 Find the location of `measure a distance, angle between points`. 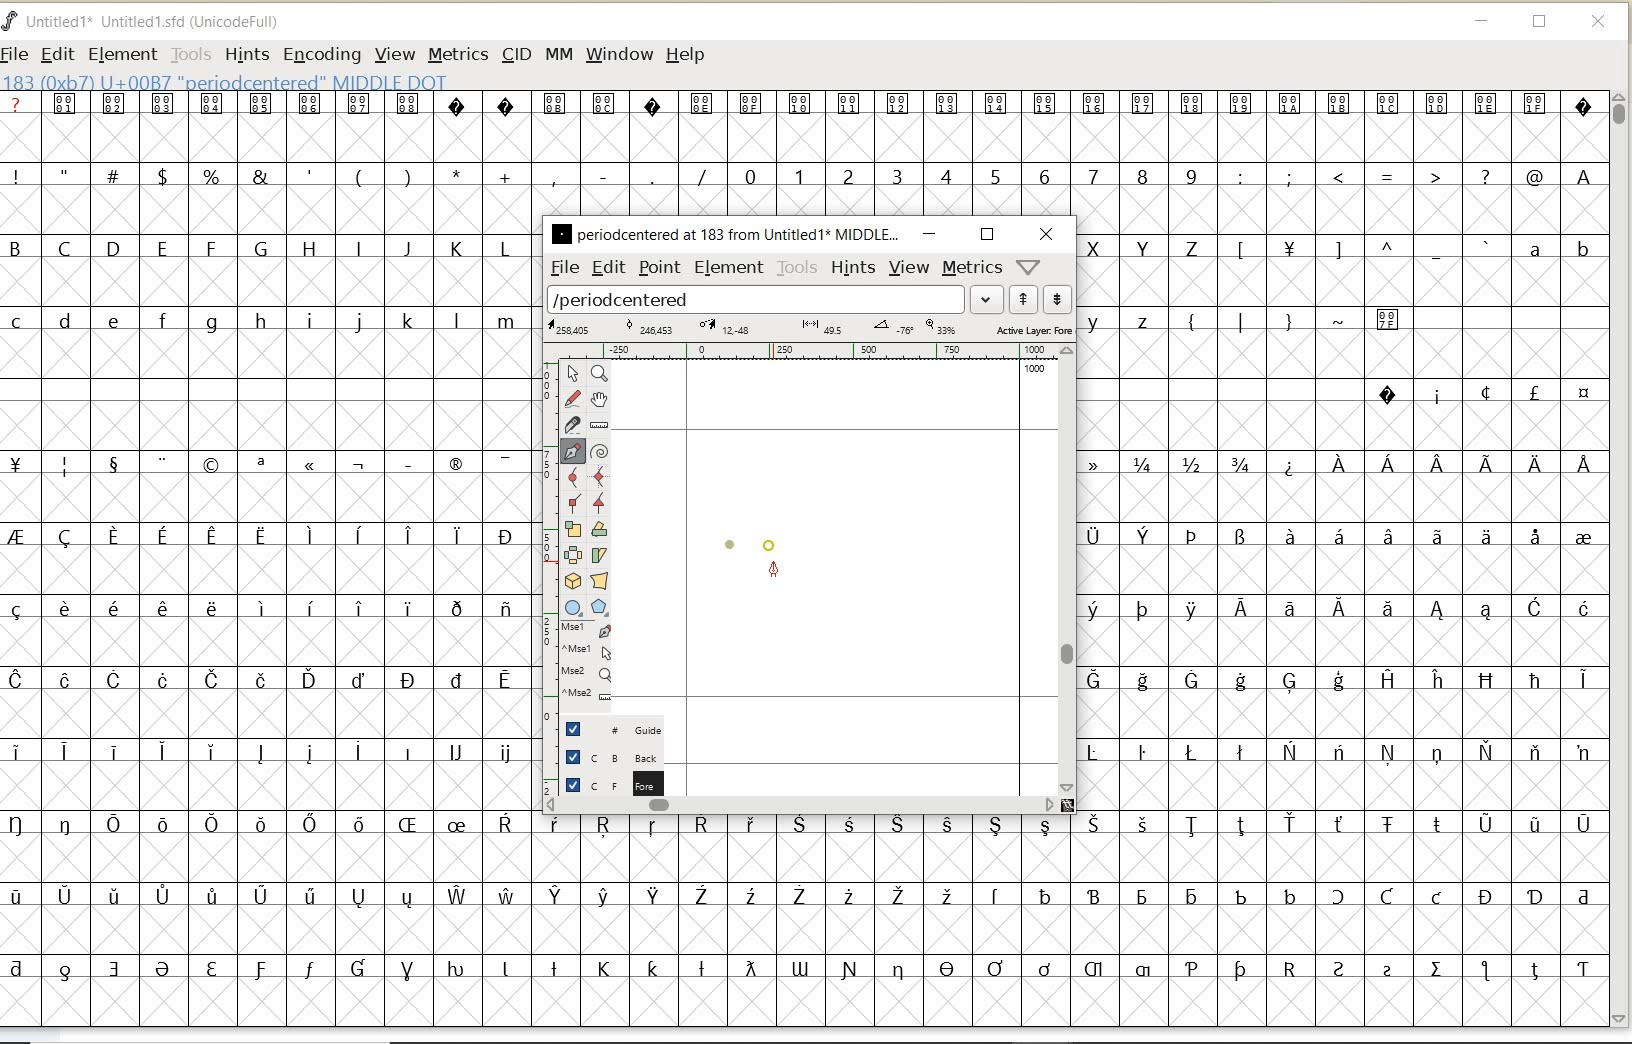

measure a distance, angle between points is located at coordinates (599, 425).